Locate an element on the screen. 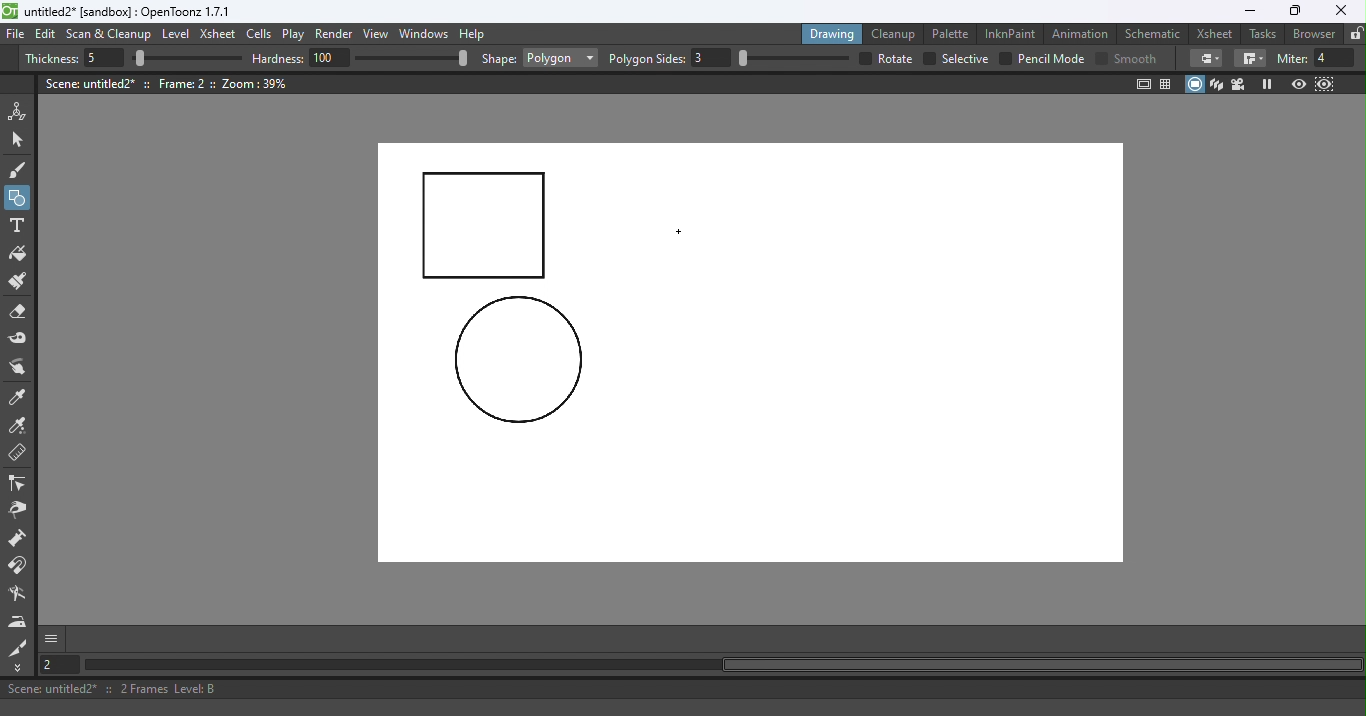 This screenshot has height=716, width=1366. RGB picker tool is located at coordinates (21, 427).